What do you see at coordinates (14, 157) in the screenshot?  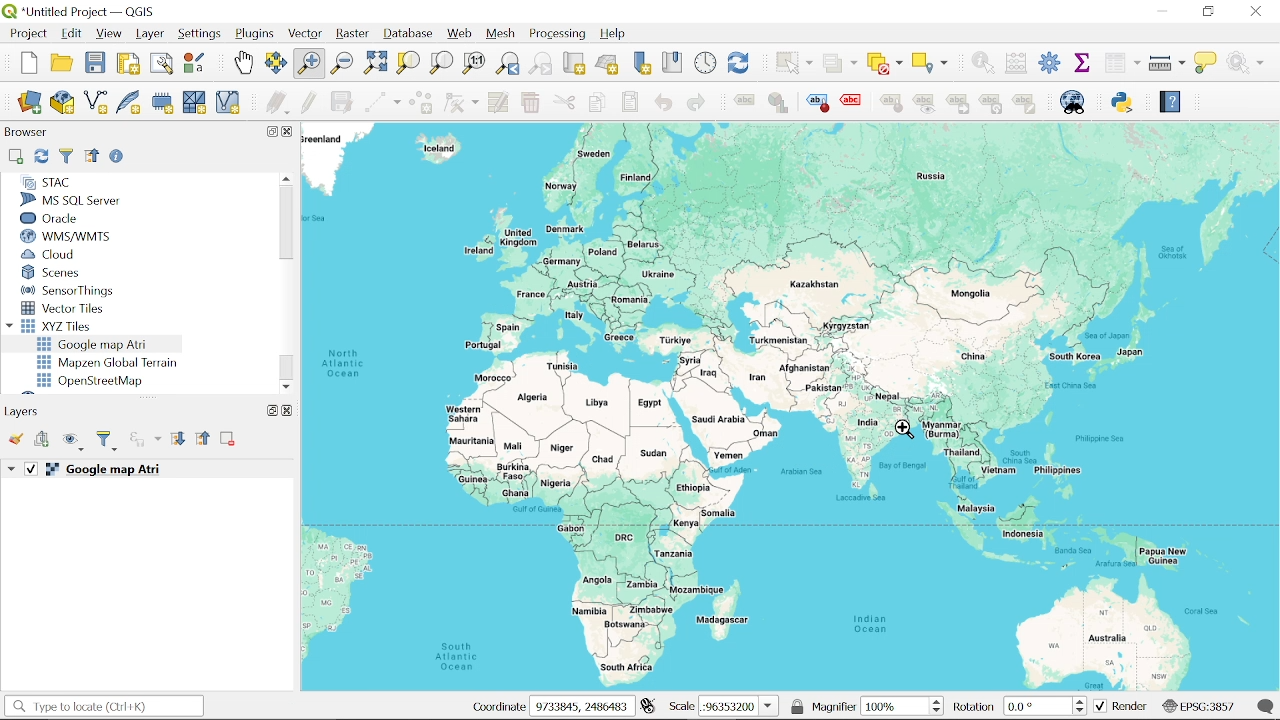 I see `Add selected layer` at bounding box center [14, 157].